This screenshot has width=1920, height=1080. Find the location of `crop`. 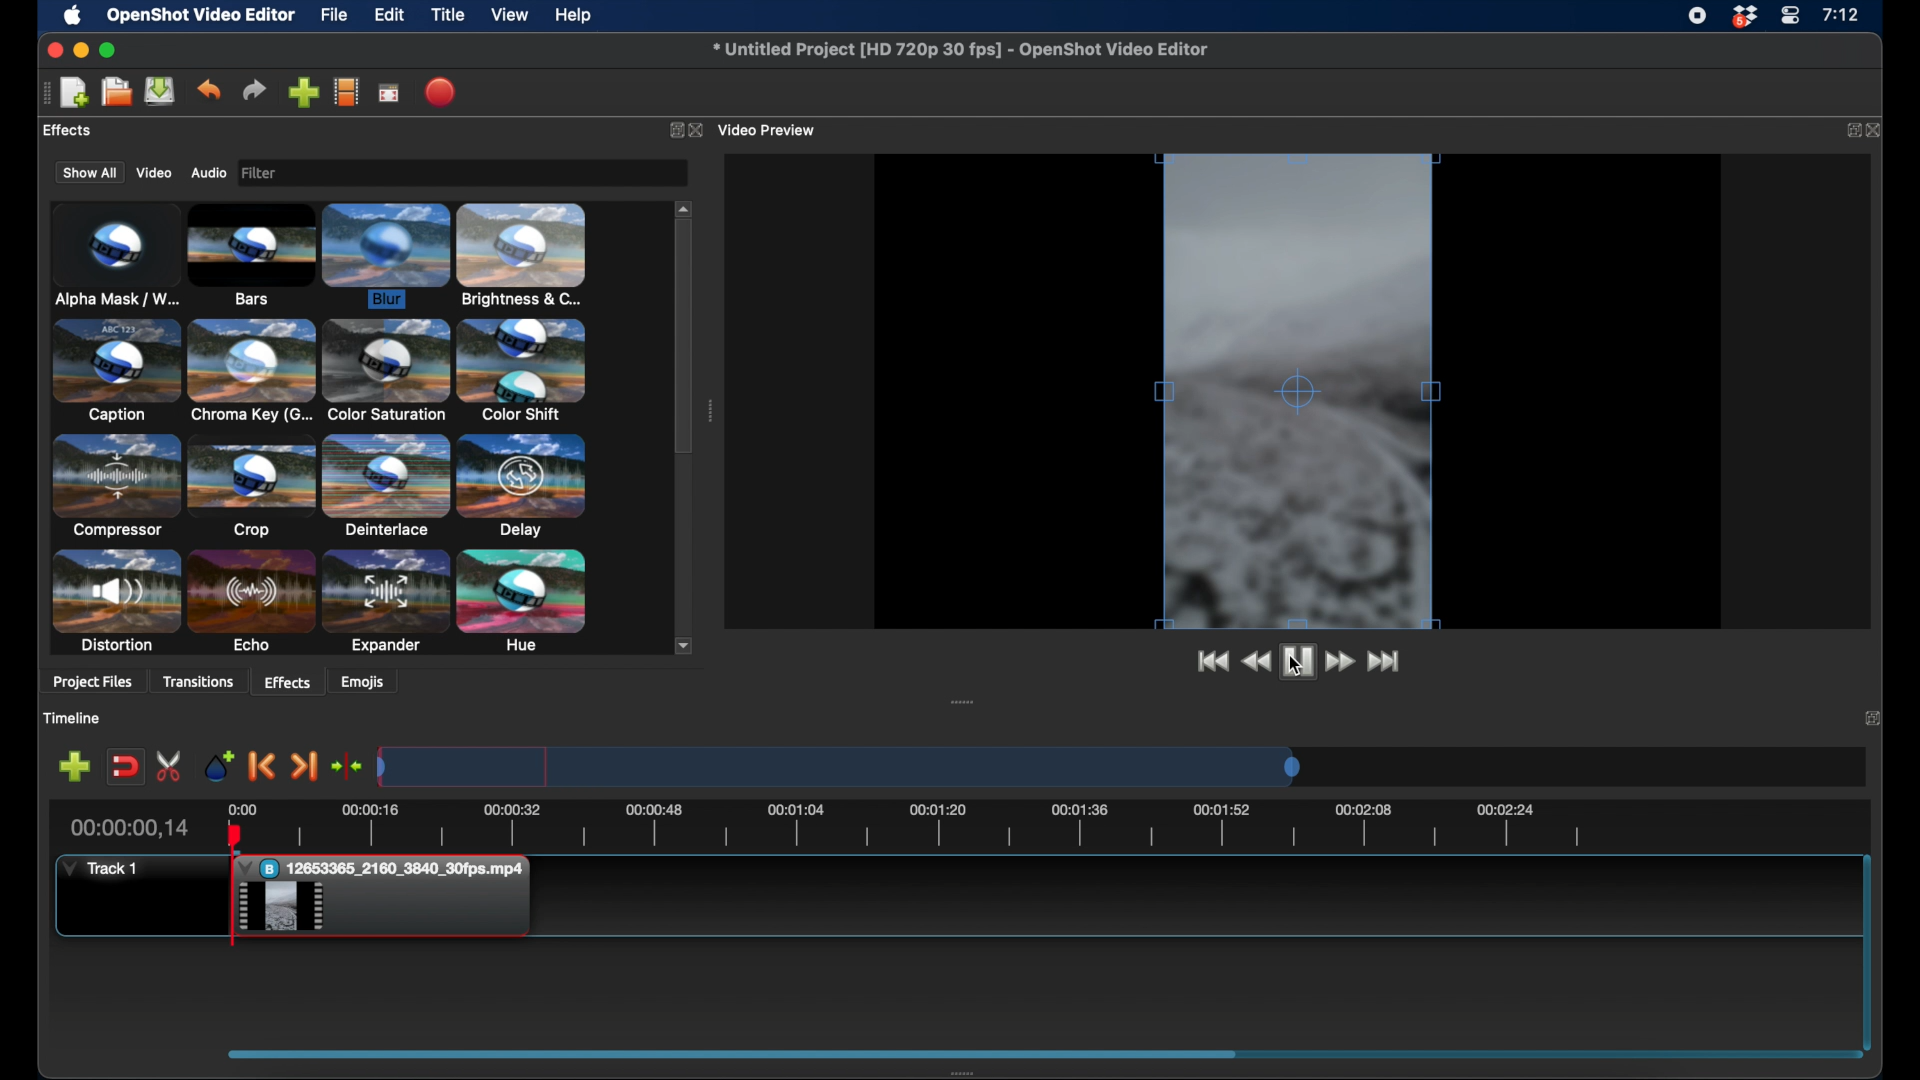

crop is located at coordinates (251, 486).